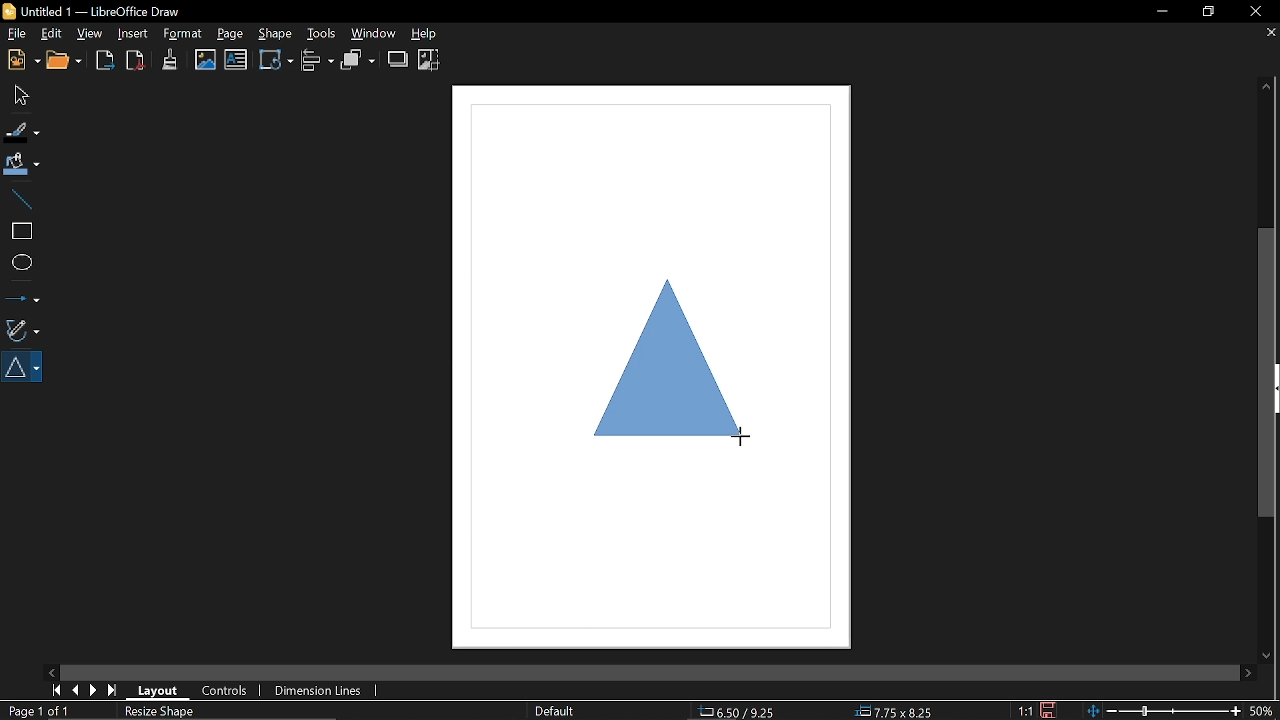 The image size is (1280, 720). I want to click on TrIangle drawn, so click(667, 364).